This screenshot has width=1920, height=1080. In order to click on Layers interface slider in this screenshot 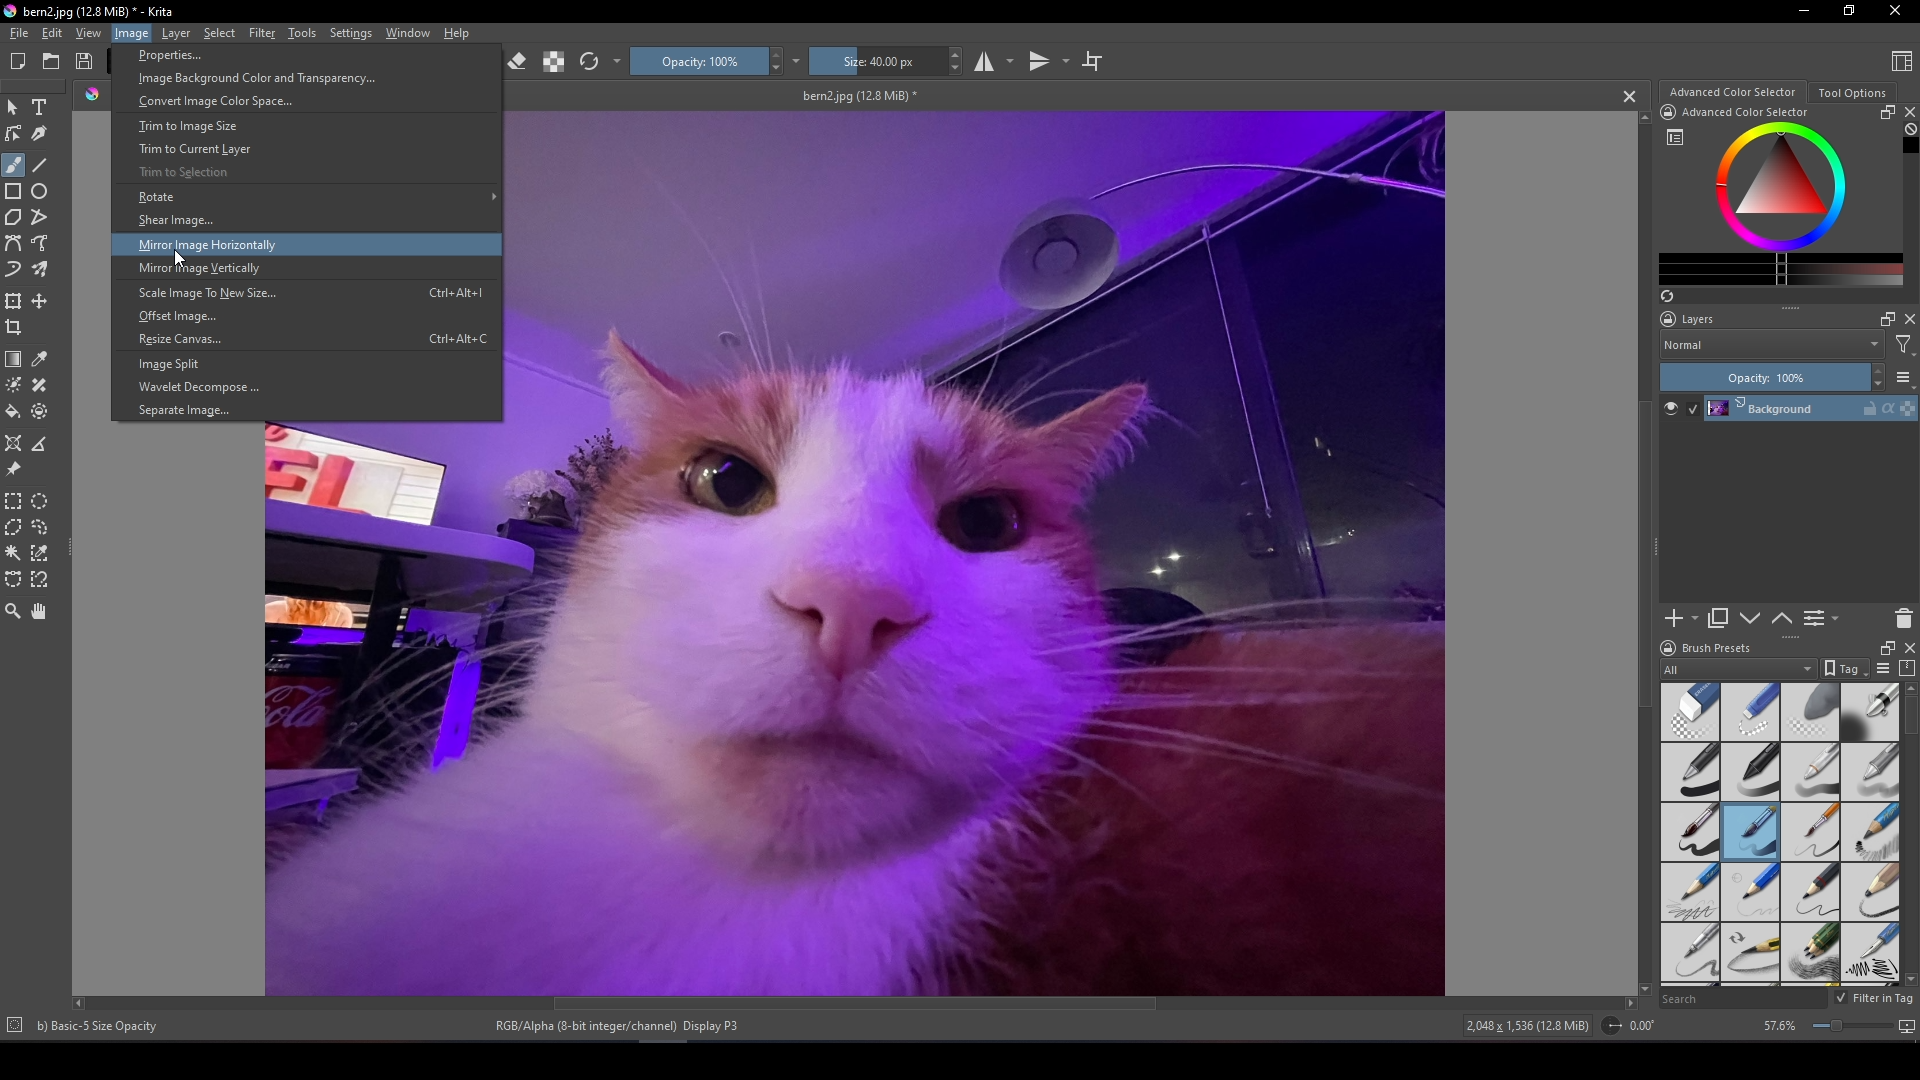, I will do `click(1790, 637)`.